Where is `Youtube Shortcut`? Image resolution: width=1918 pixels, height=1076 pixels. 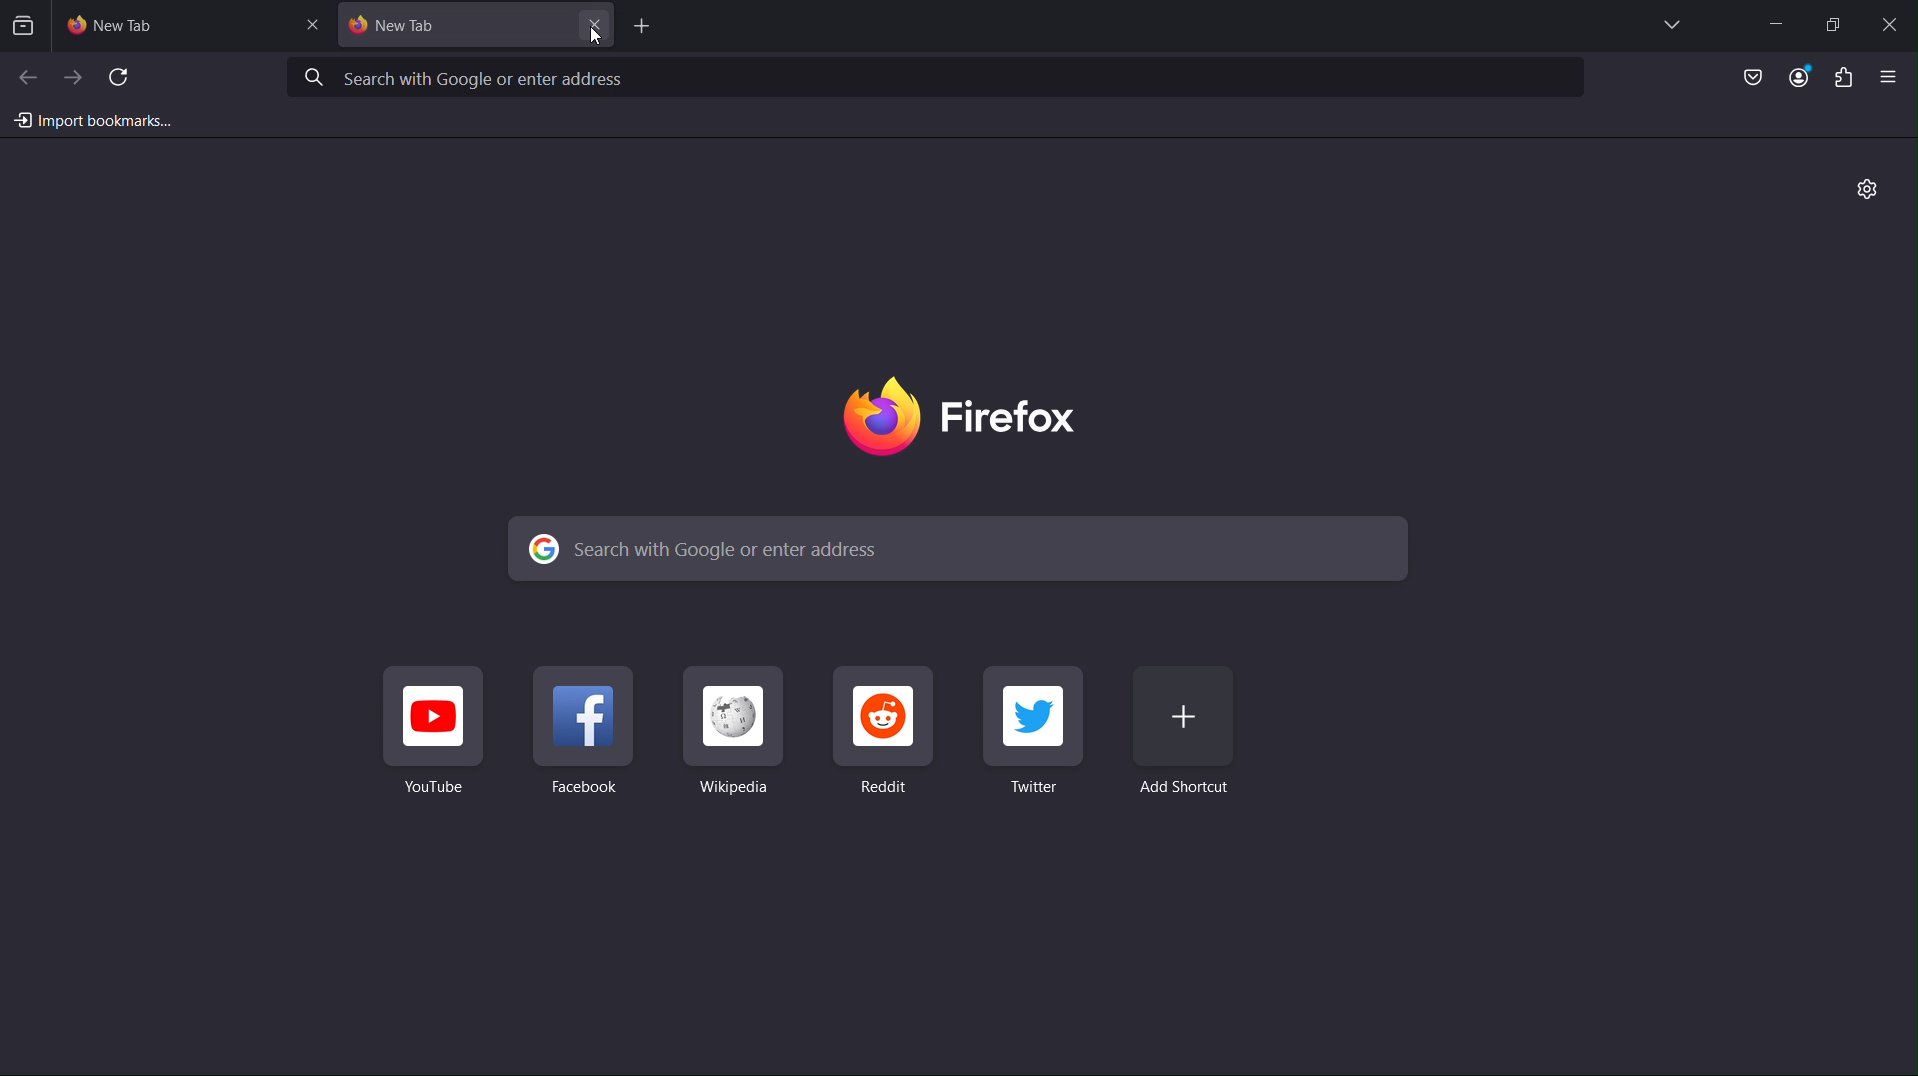 Youtube Shortcut is located at coordinates (434, 736).